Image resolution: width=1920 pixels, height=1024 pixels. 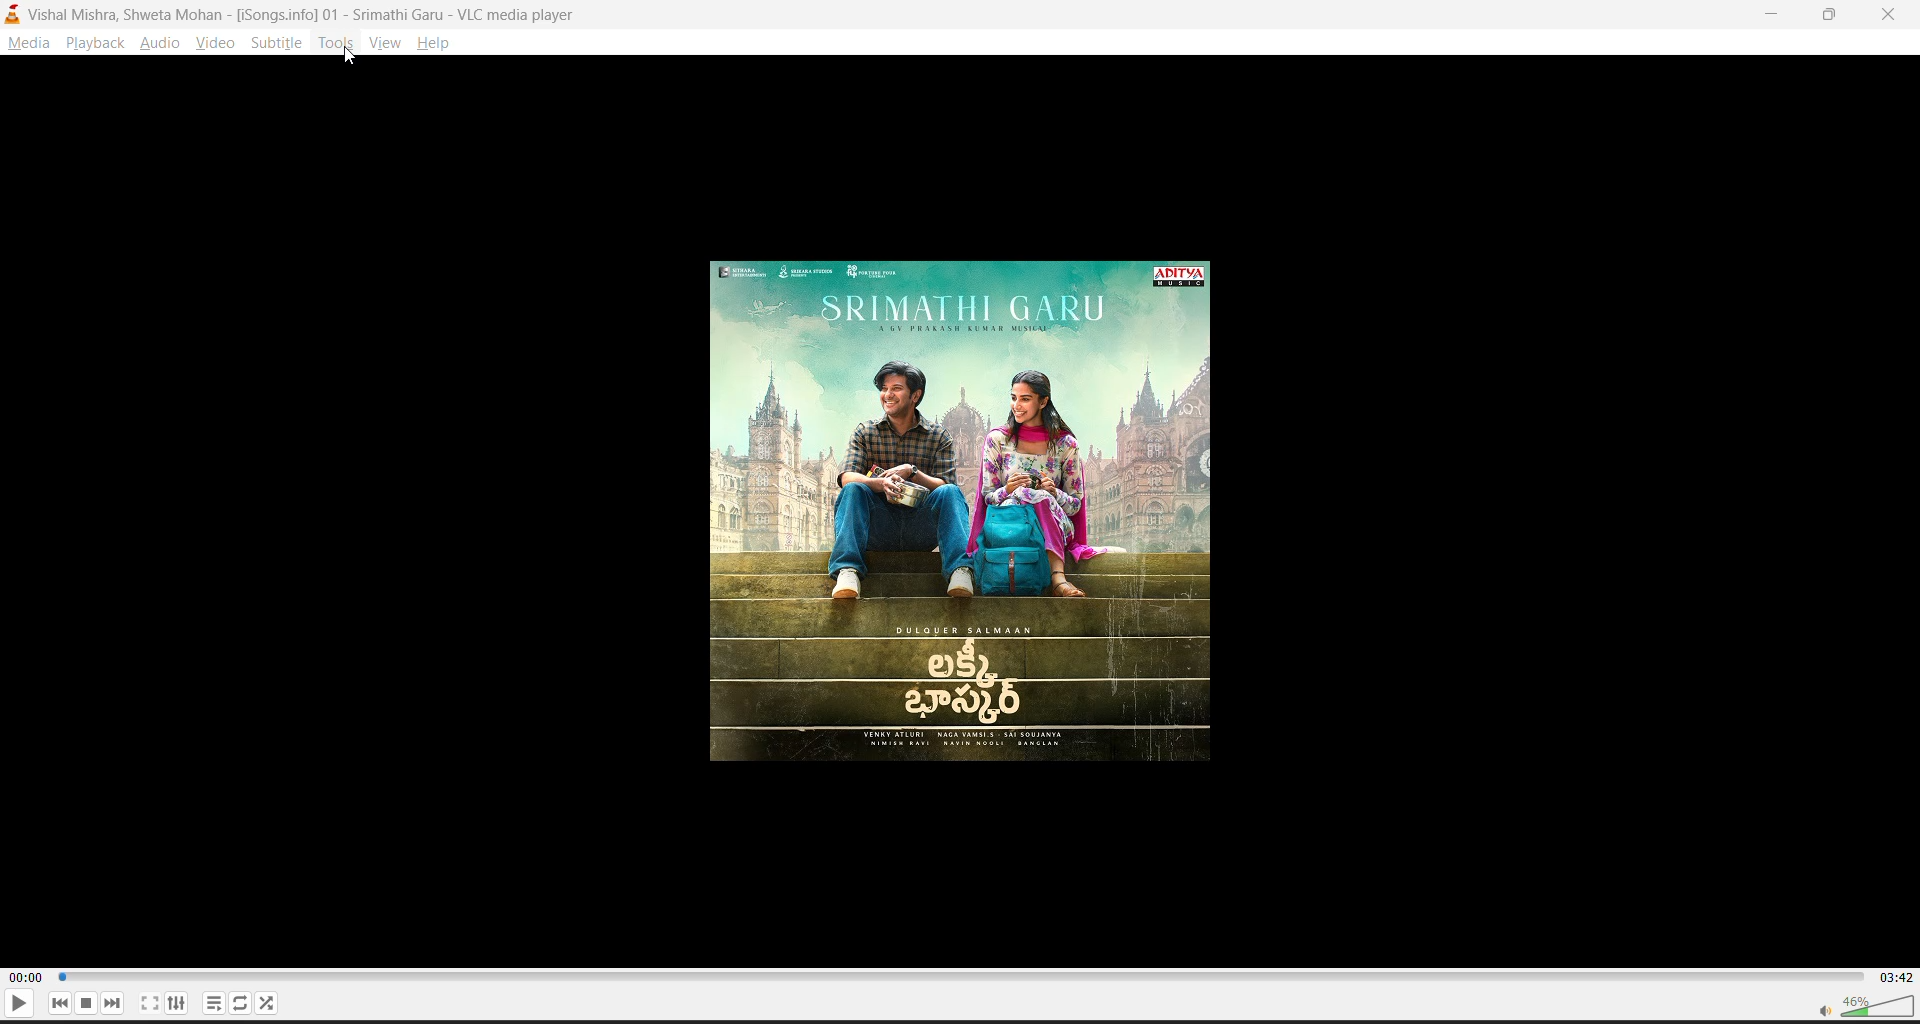 I want to click on track slider, so click(x=957, y=974).